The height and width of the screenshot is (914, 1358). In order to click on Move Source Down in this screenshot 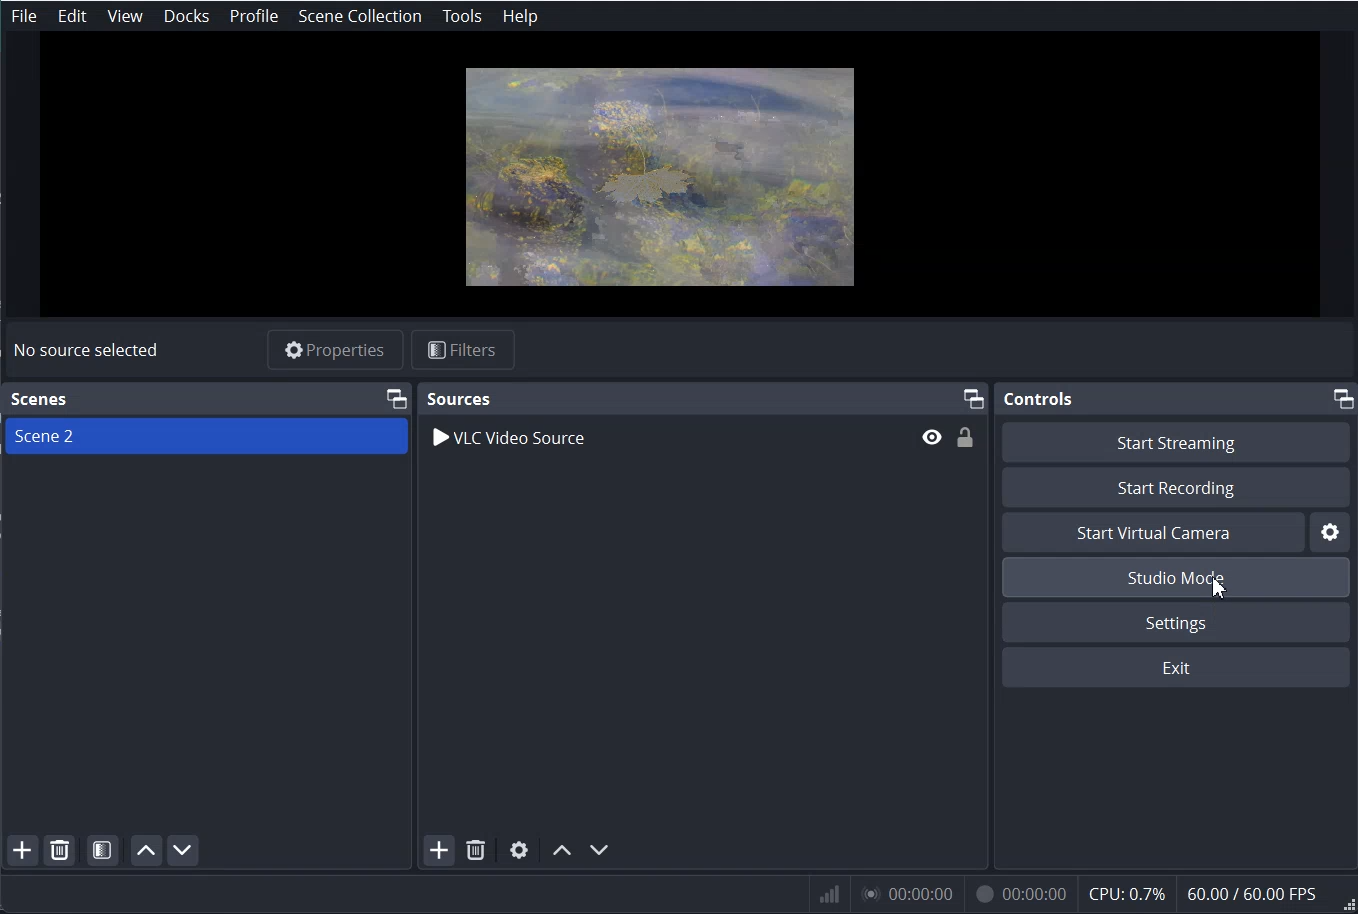, I will do `click(599, 848)`.